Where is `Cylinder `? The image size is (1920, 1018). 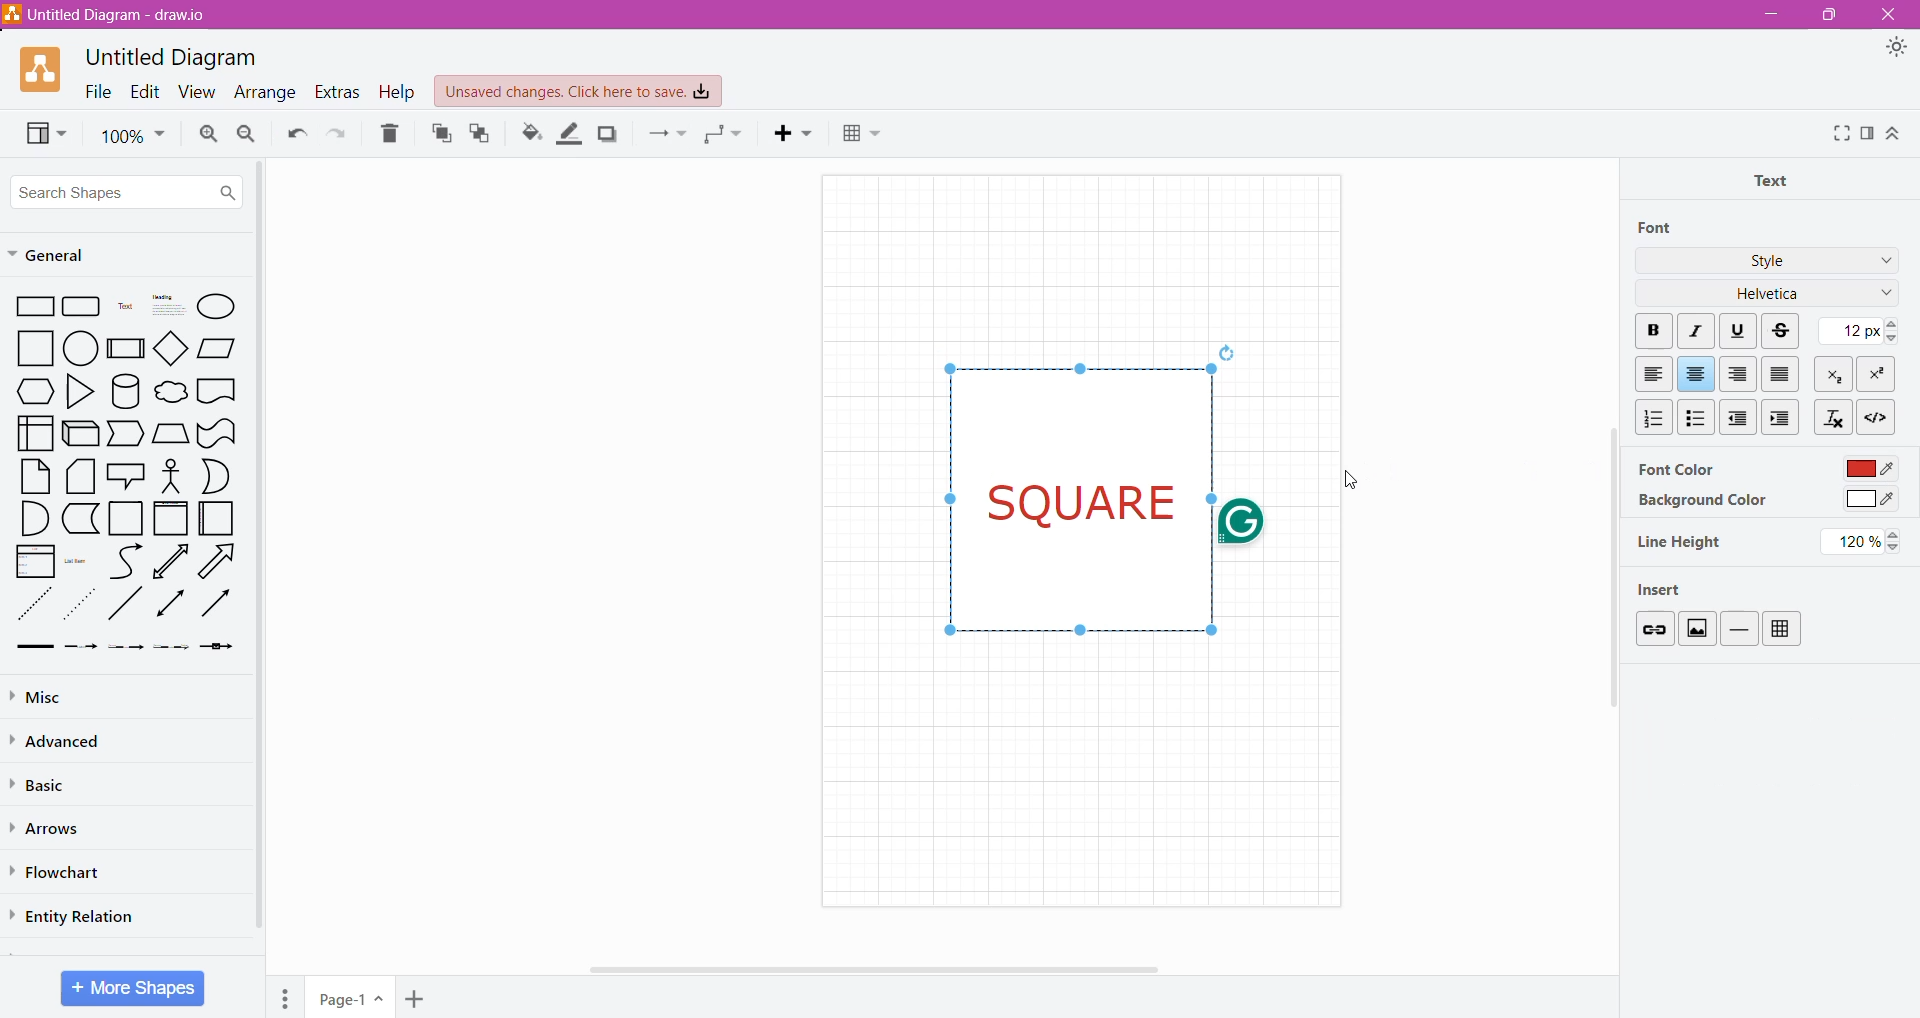
Cylinder  is located at coordinates (126, 391).